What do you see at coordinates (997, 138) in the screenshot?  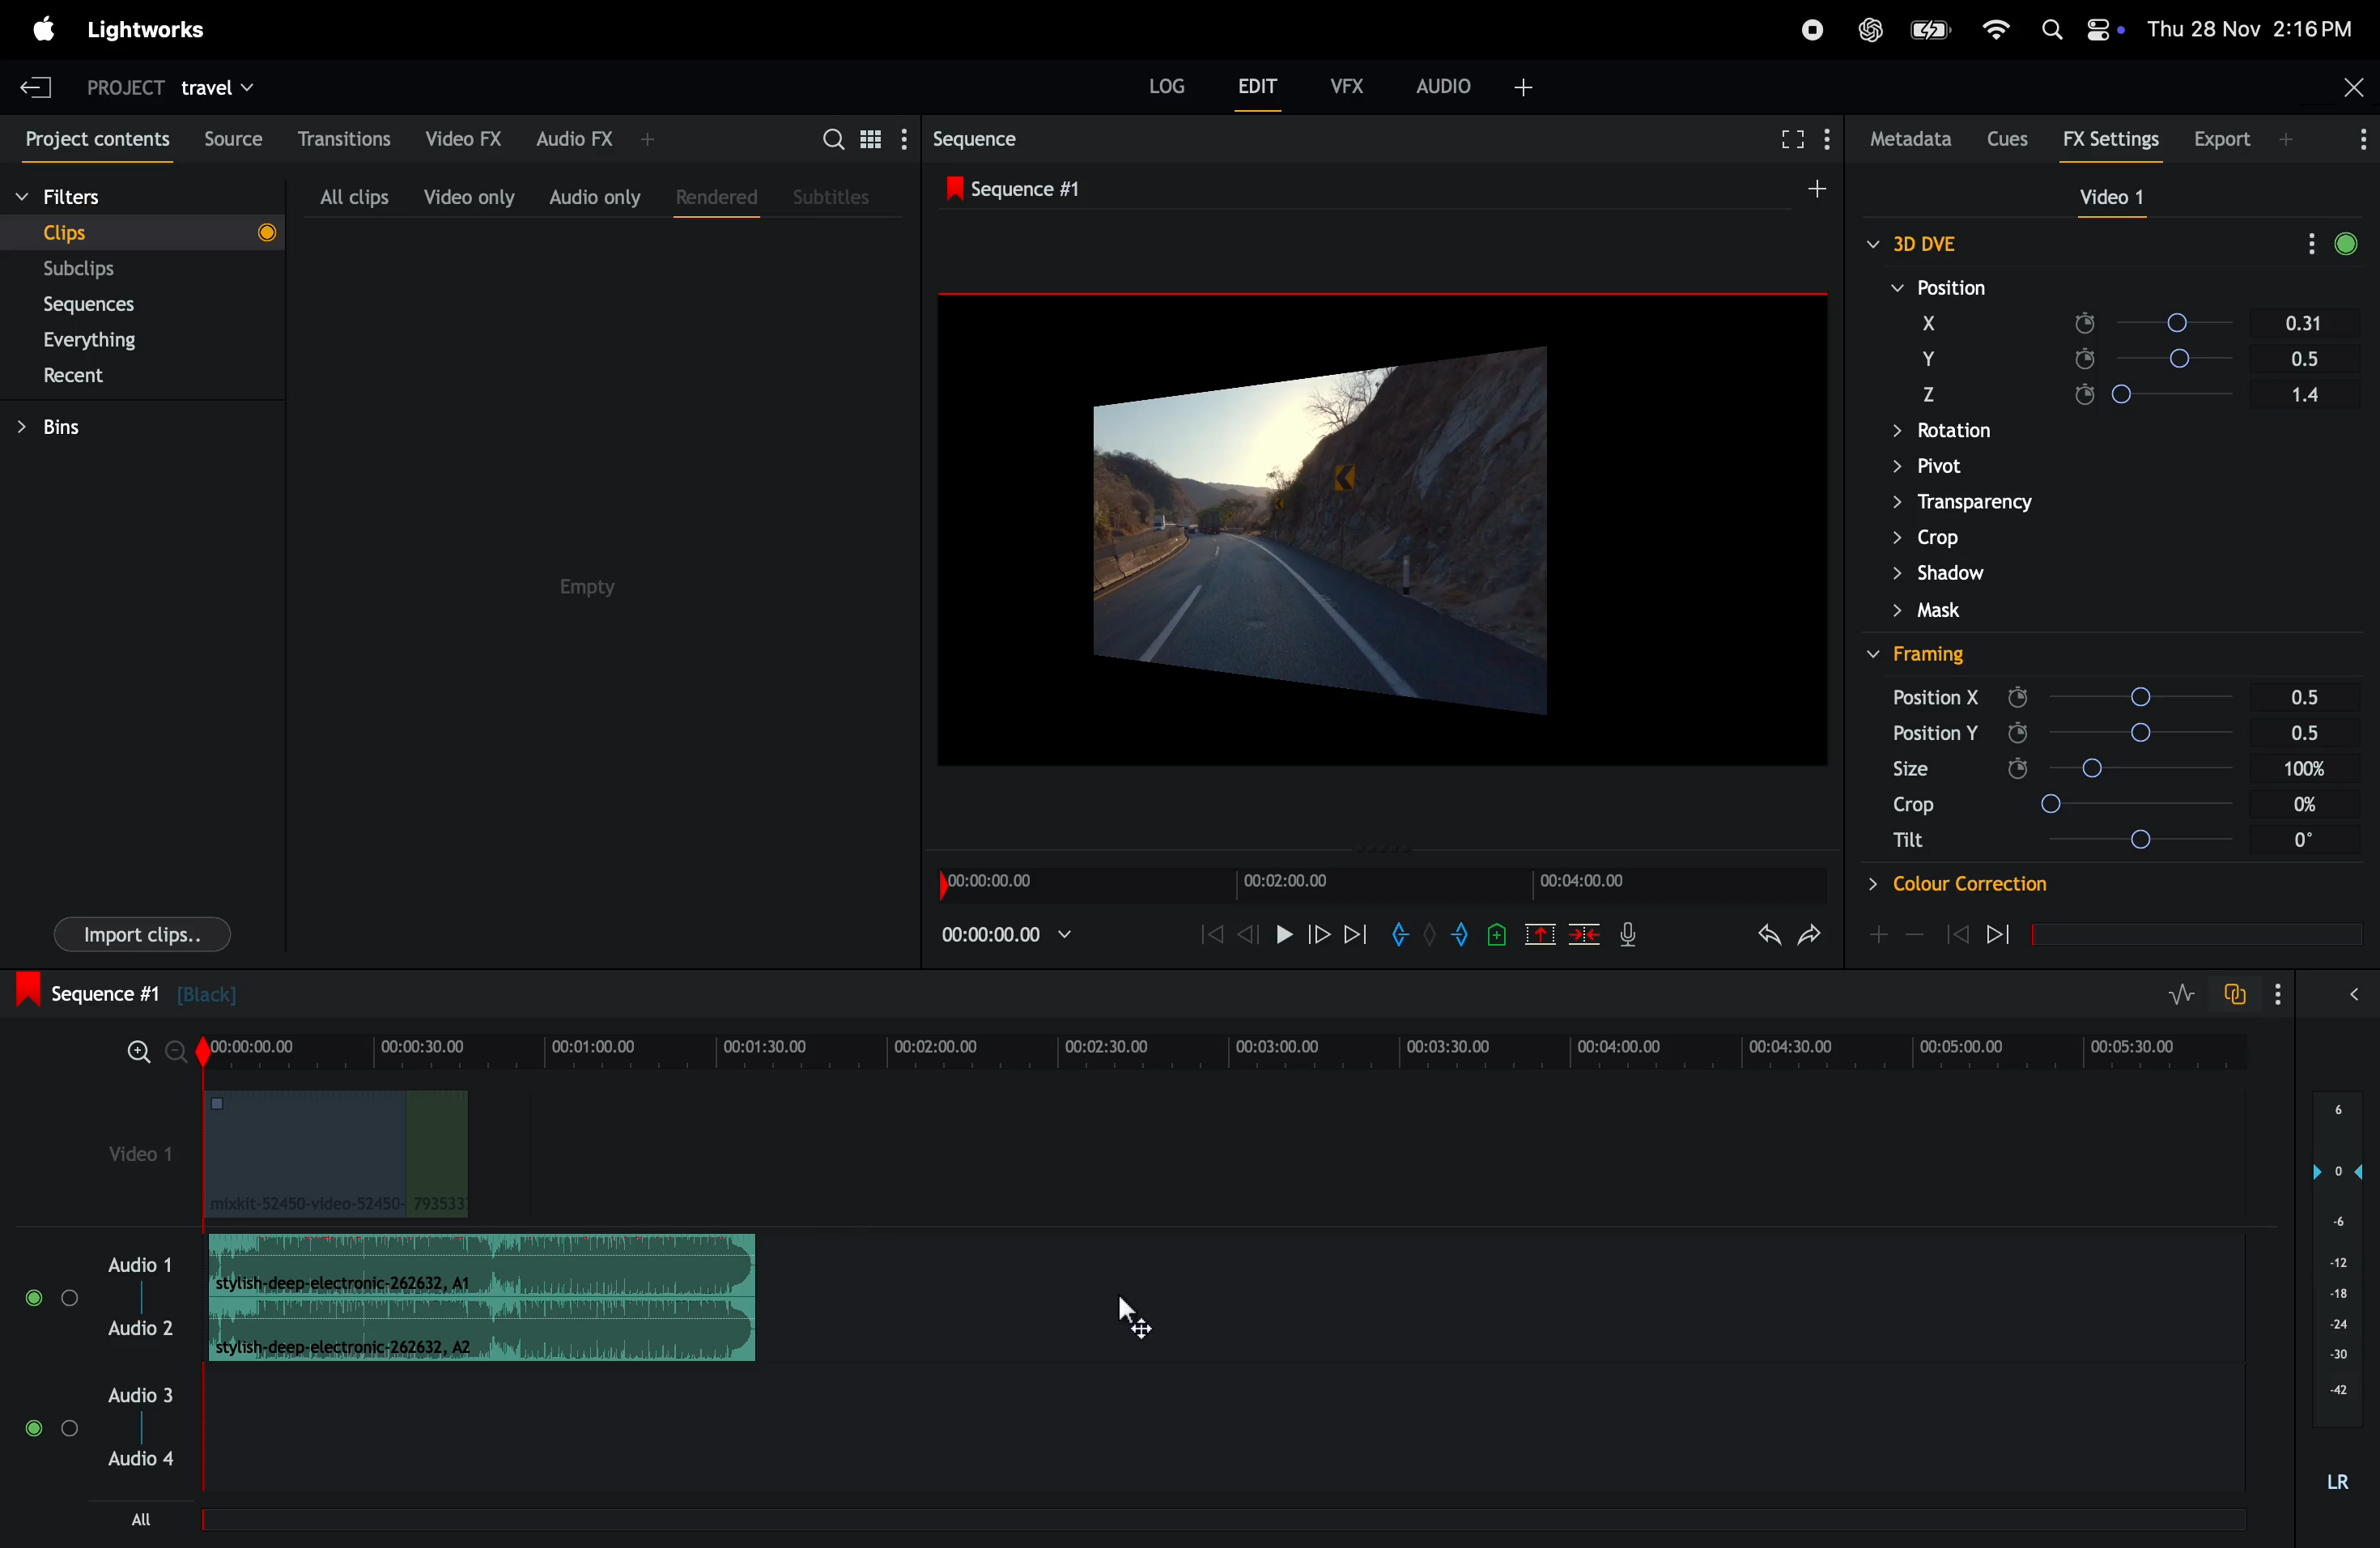 I see `sequence` at bounding box center [997, 138].